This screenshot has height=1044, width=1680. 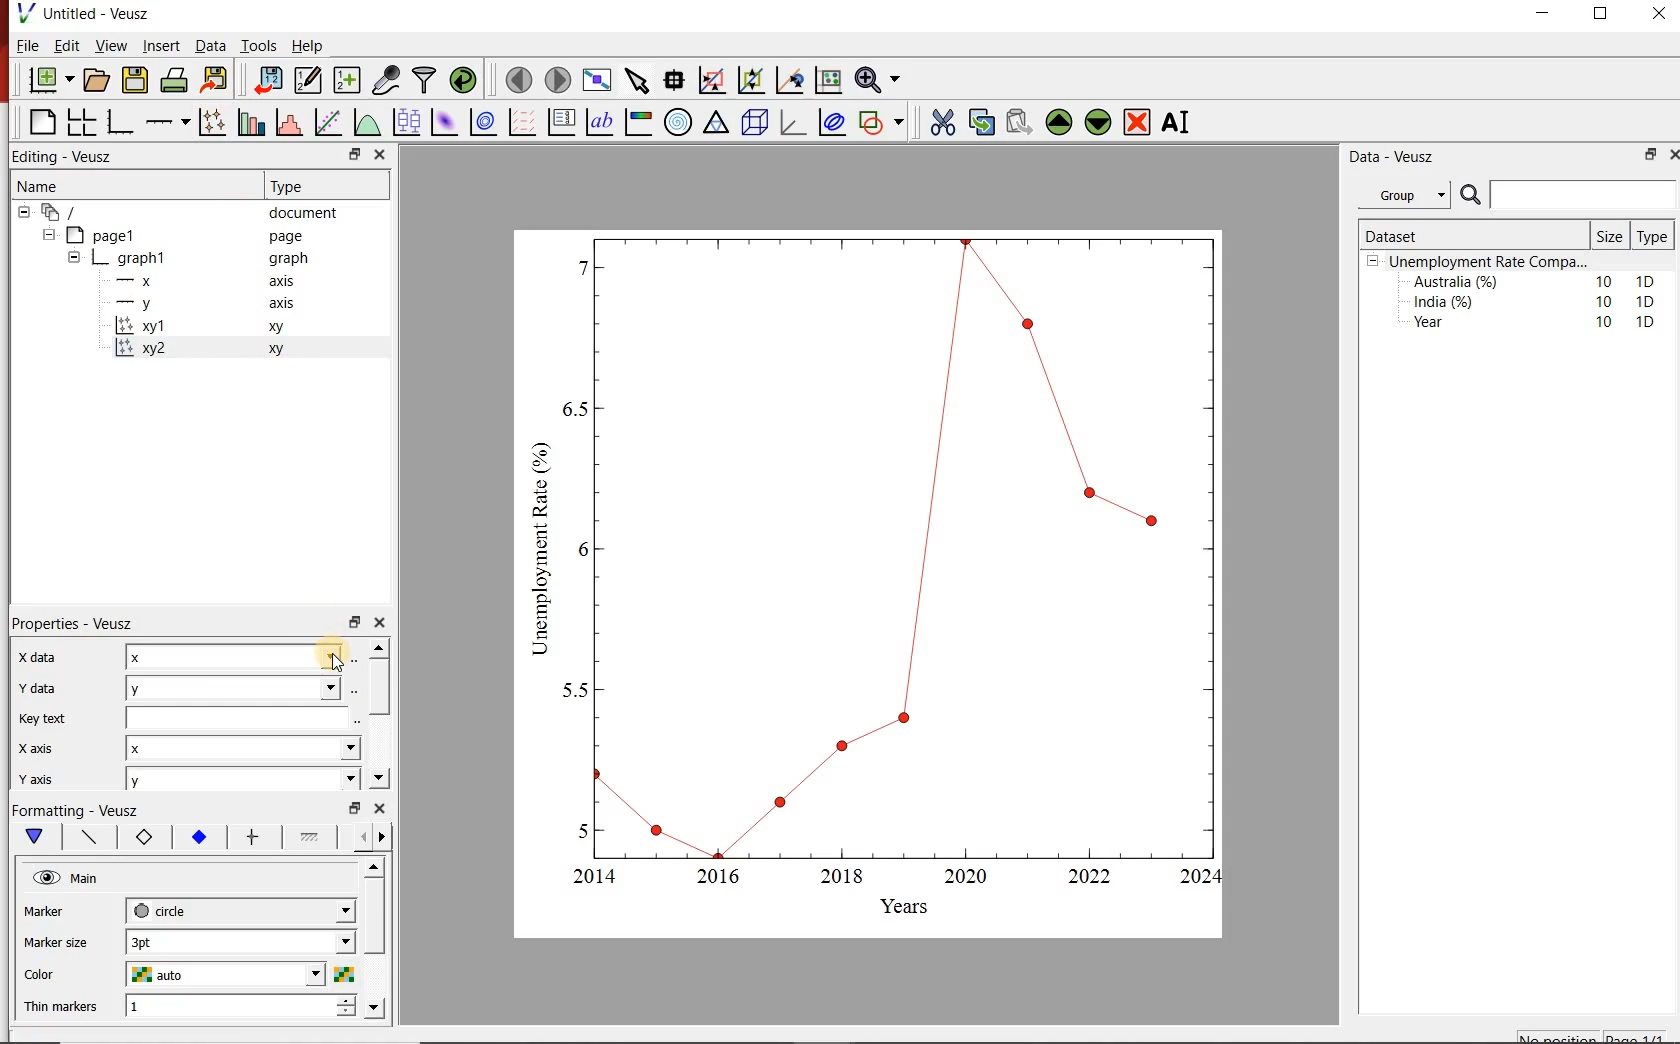 What do you see at coordinates (228, 975) in the screenshot?
I see `auto` at bounding box center [228, 975].